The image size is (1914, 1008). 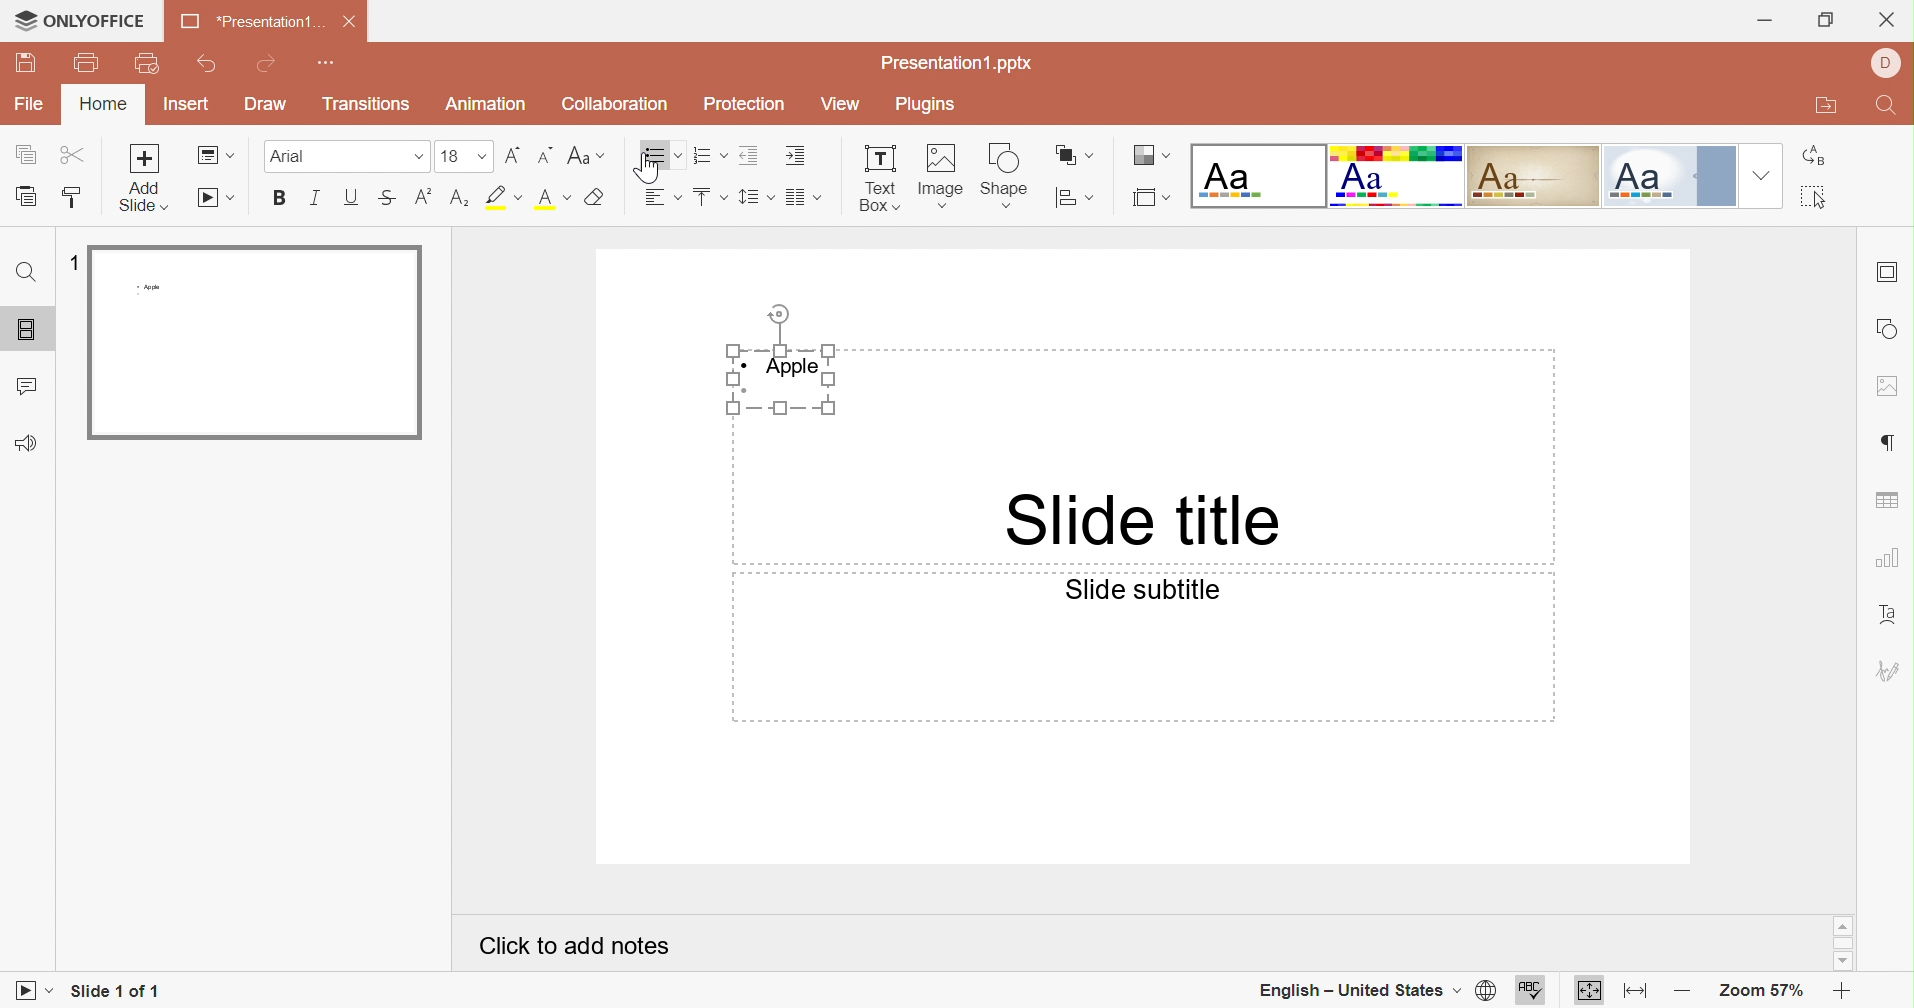 What do you see at coordinates (208, 66) in the screenshot?
I see `Undo` at bounding box center [208, 66].